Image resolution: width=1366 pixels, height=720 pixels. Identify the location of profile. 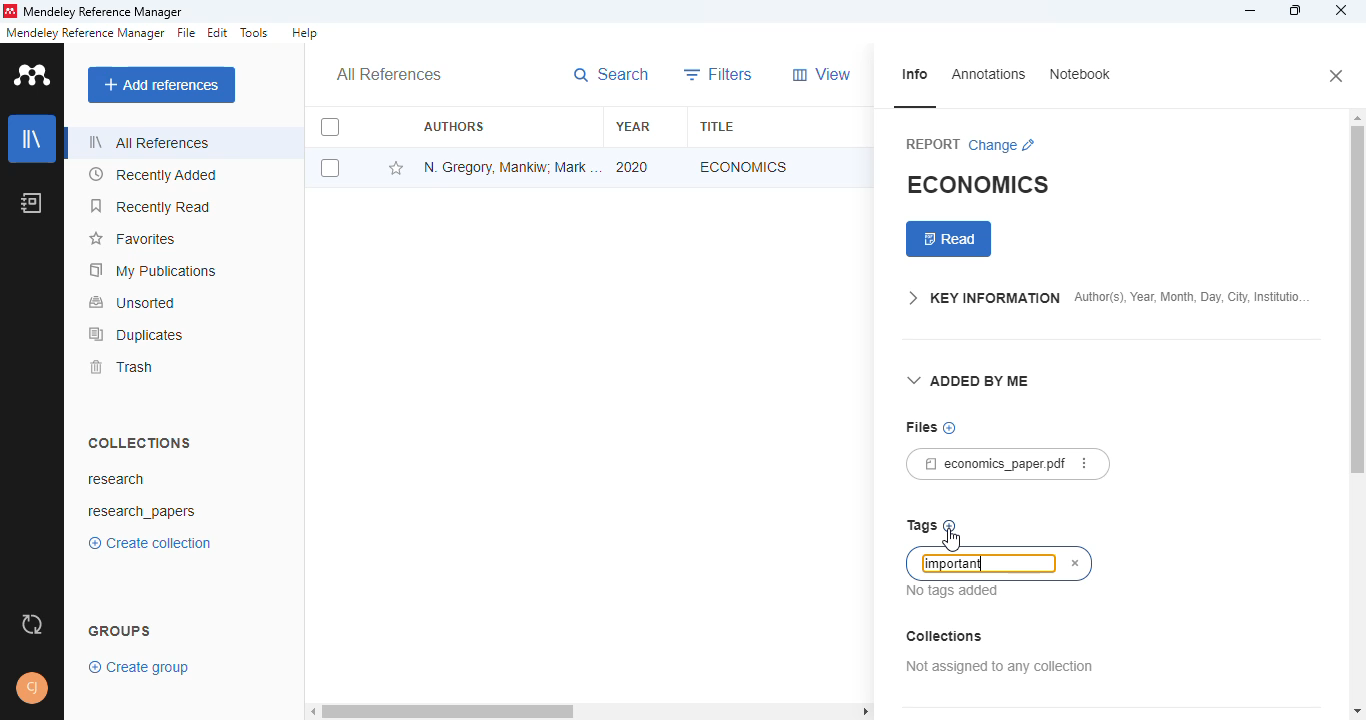
(32, 689).